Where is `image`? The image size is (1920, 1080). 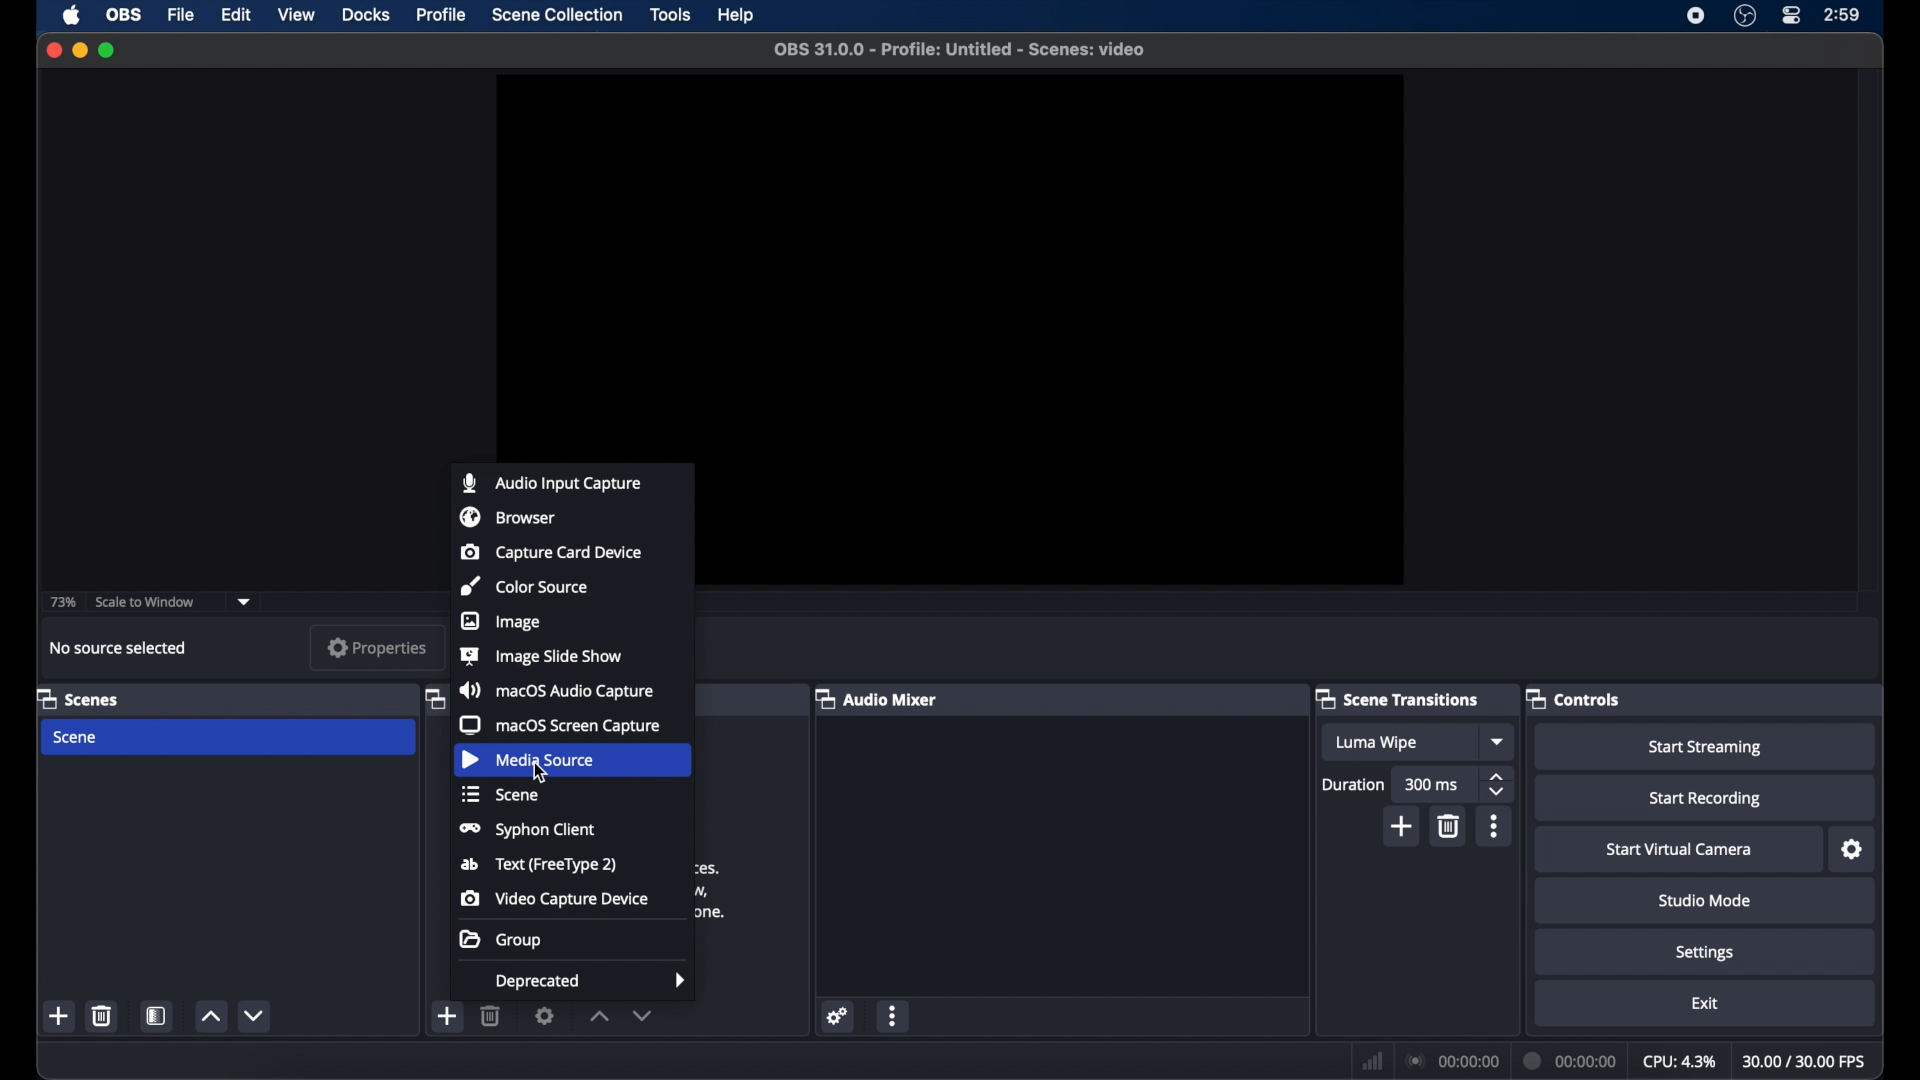
image is located at coordinates (499, 621).